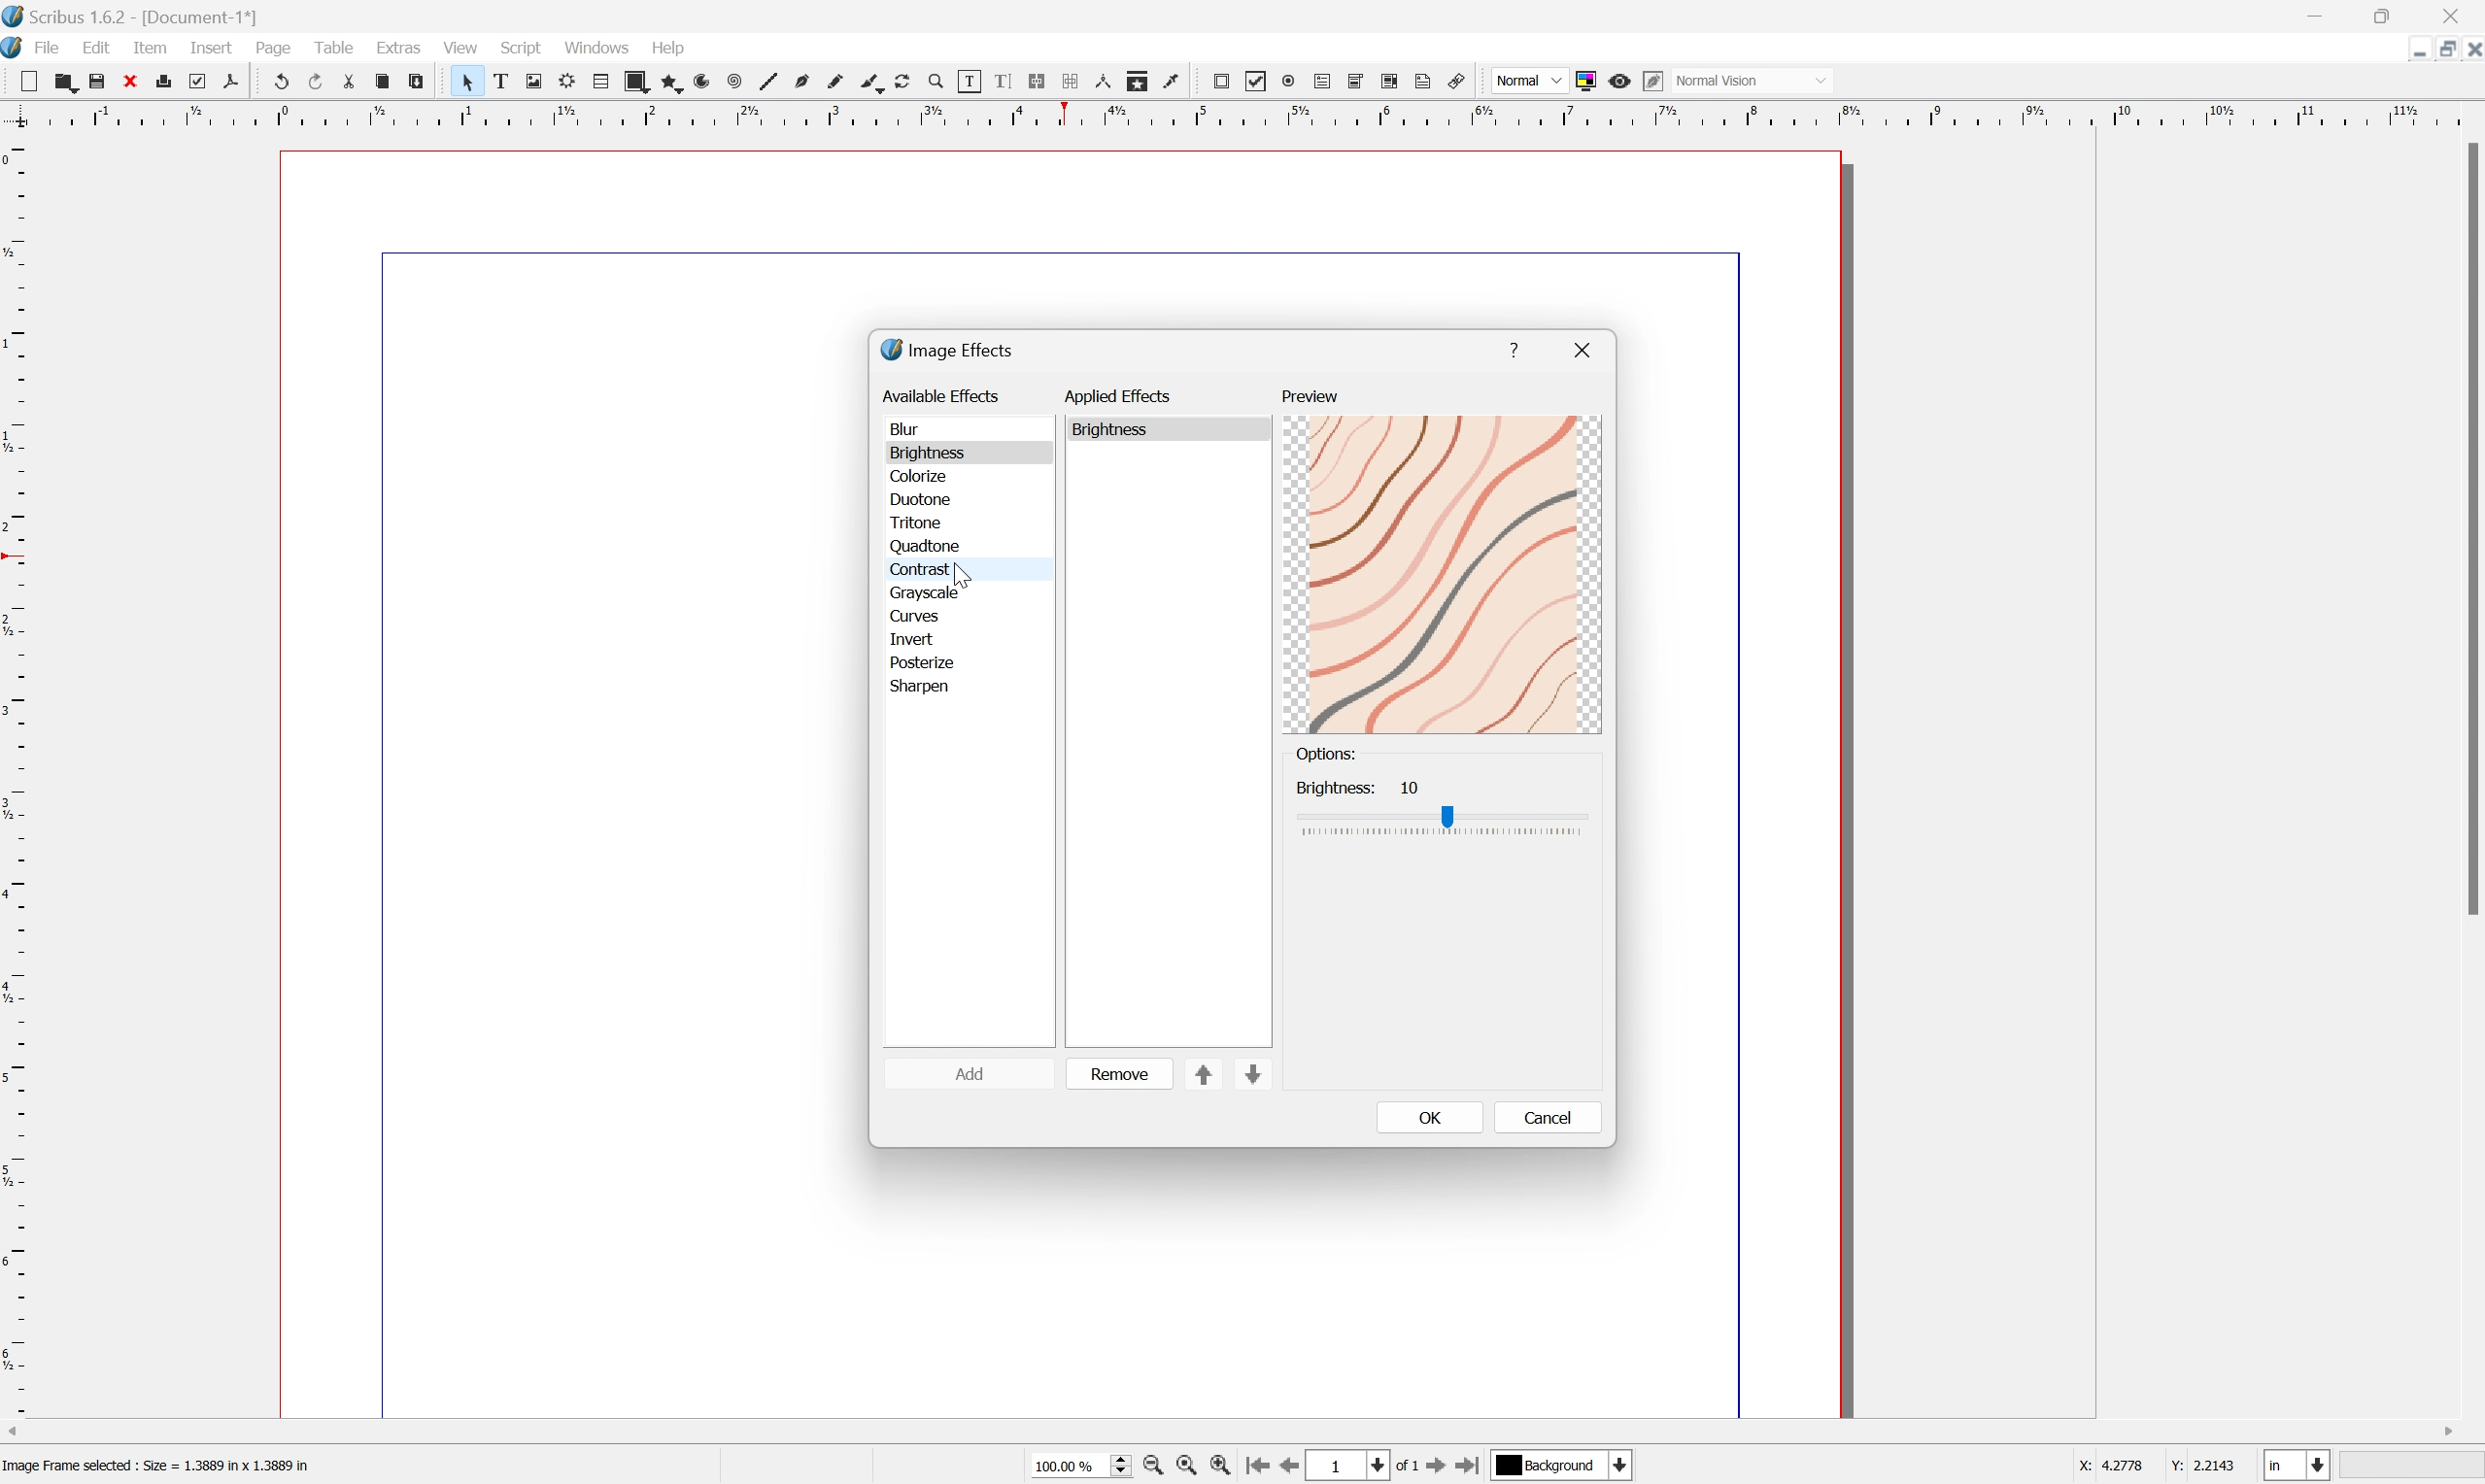 This screenshot has height=1484, width=2485. What do you see at coordinates (1445, 573) in the screenshot?
I see `preview brightness increased` at bounding box center [1445, 573].